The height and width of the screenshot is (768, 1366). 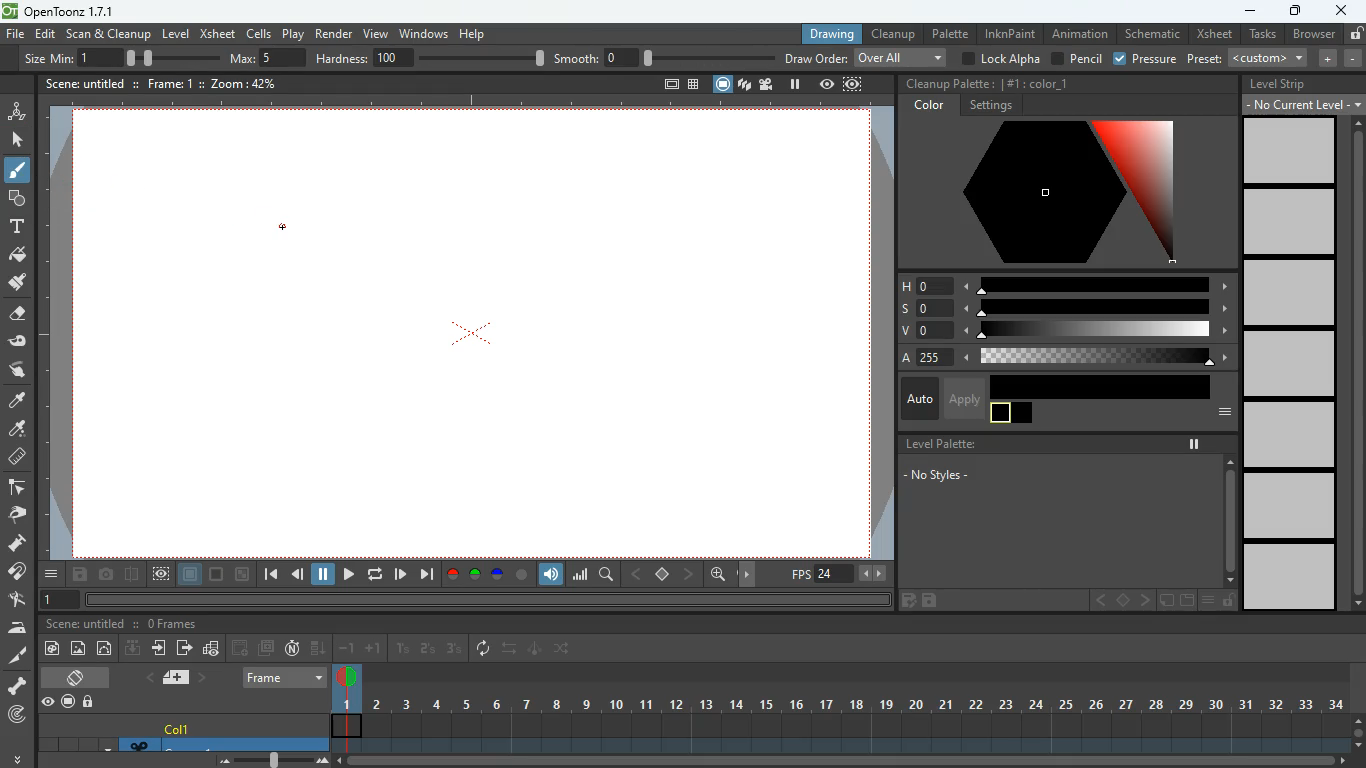 I want to click on left, so click(x=634, y=574).